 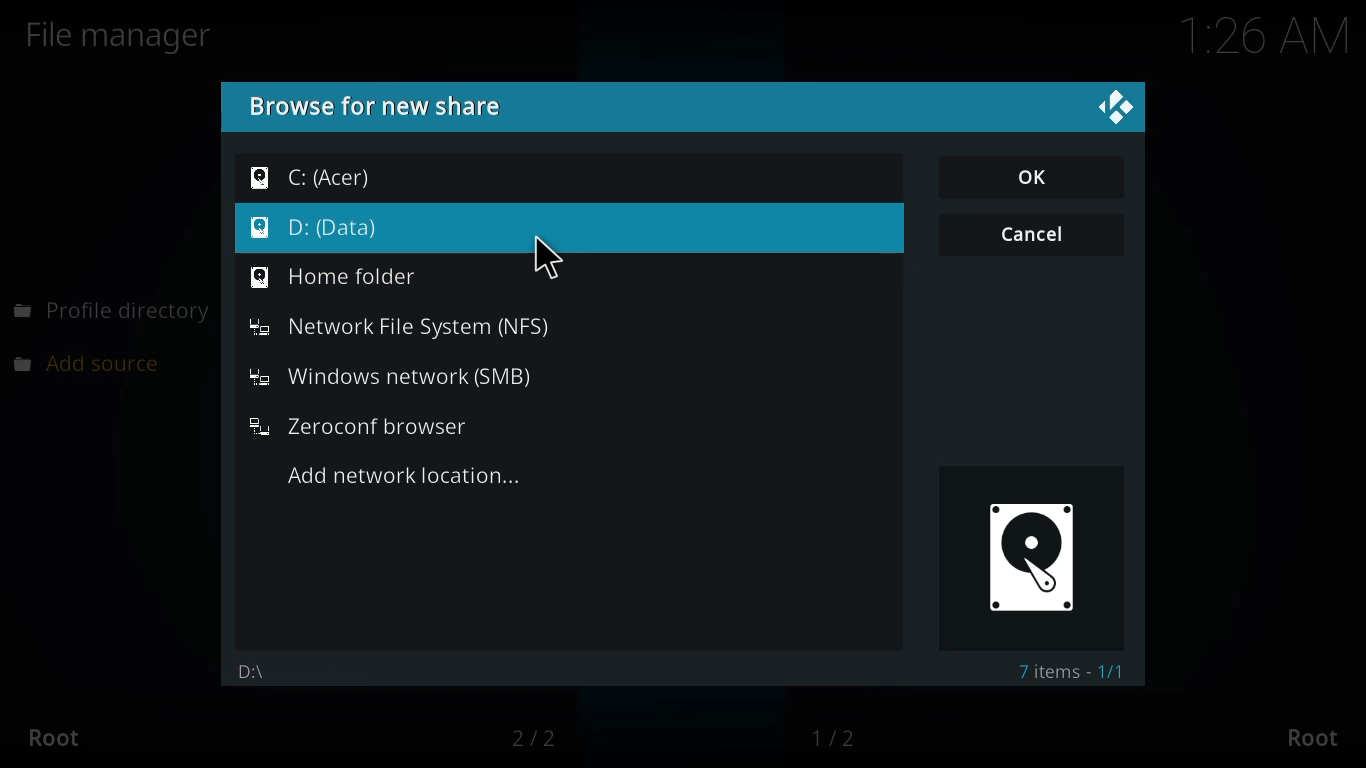 What do you see at coordinates (1035, 178) in the screenshot?
I see `ok` at bounding box center [1035, 178].